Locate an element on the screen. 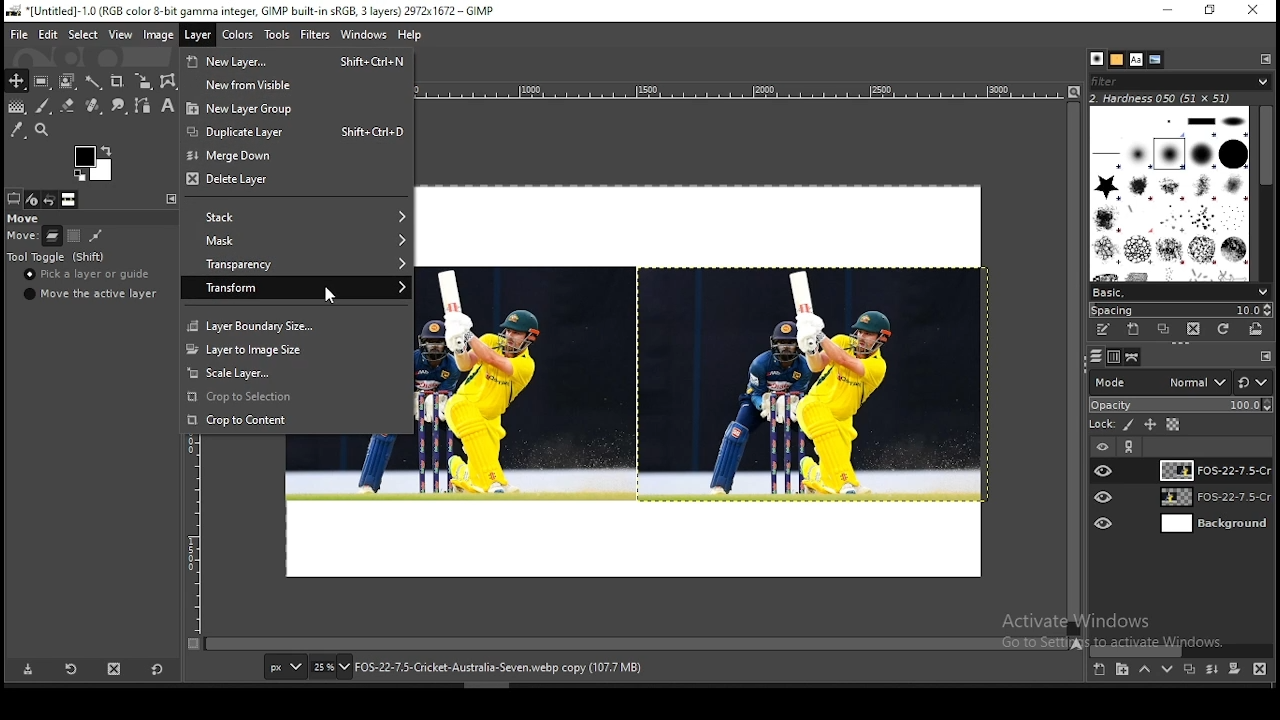 This screenshot has height=720, width=1280. tools is located at coordinates (280, 35).